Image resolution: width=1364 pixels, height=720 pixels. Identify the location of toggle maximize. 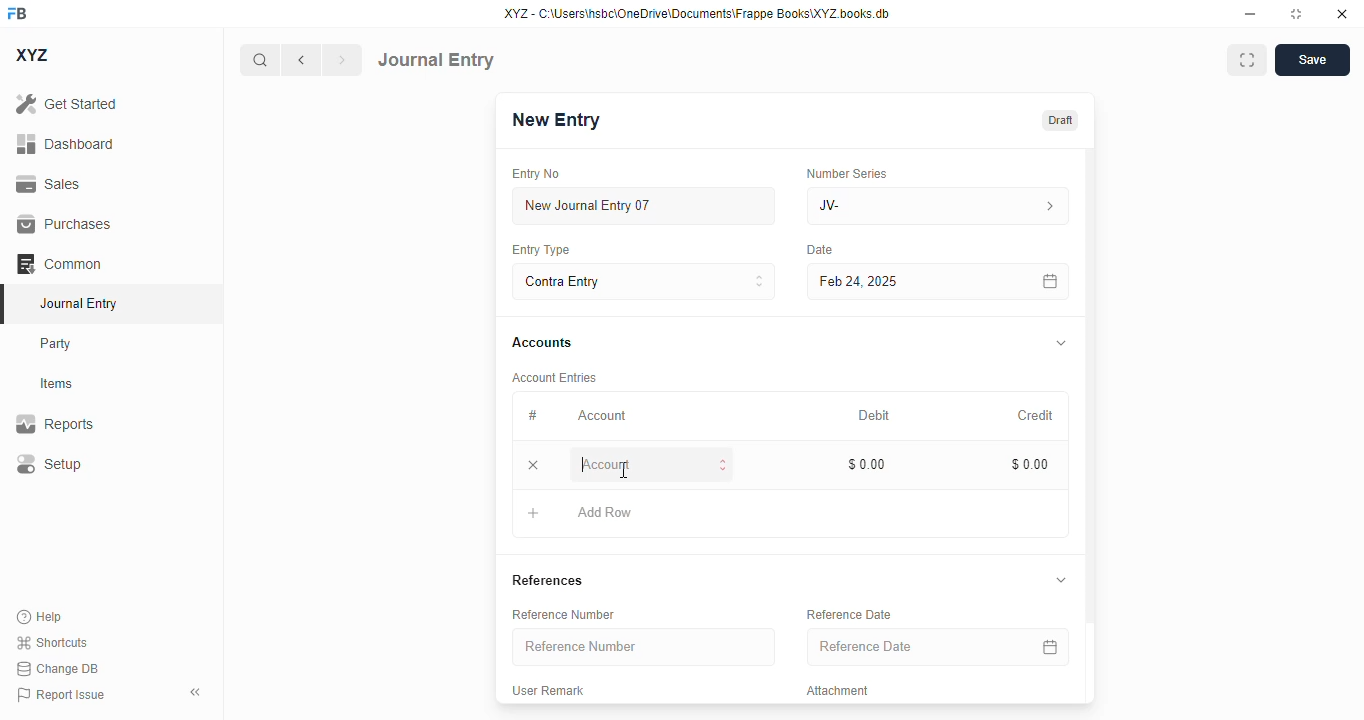
(1296, 14).